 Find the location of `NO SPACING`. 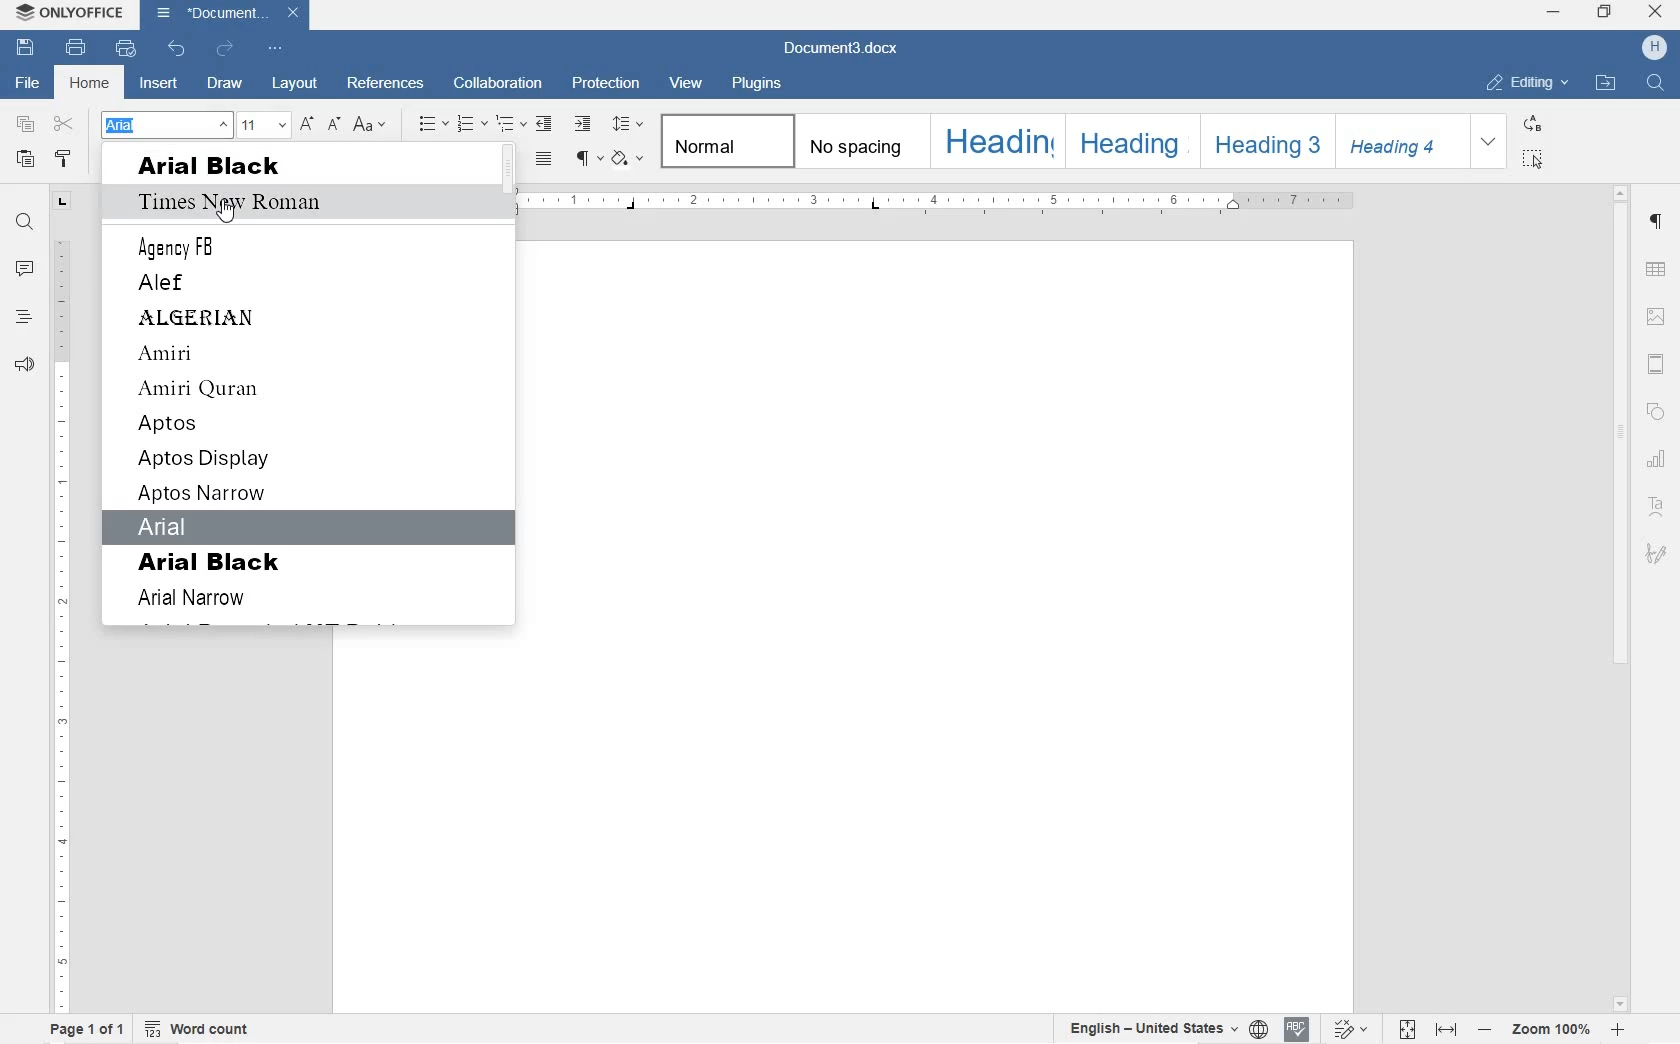

NO SPACING is located at coordinates (860, 141).